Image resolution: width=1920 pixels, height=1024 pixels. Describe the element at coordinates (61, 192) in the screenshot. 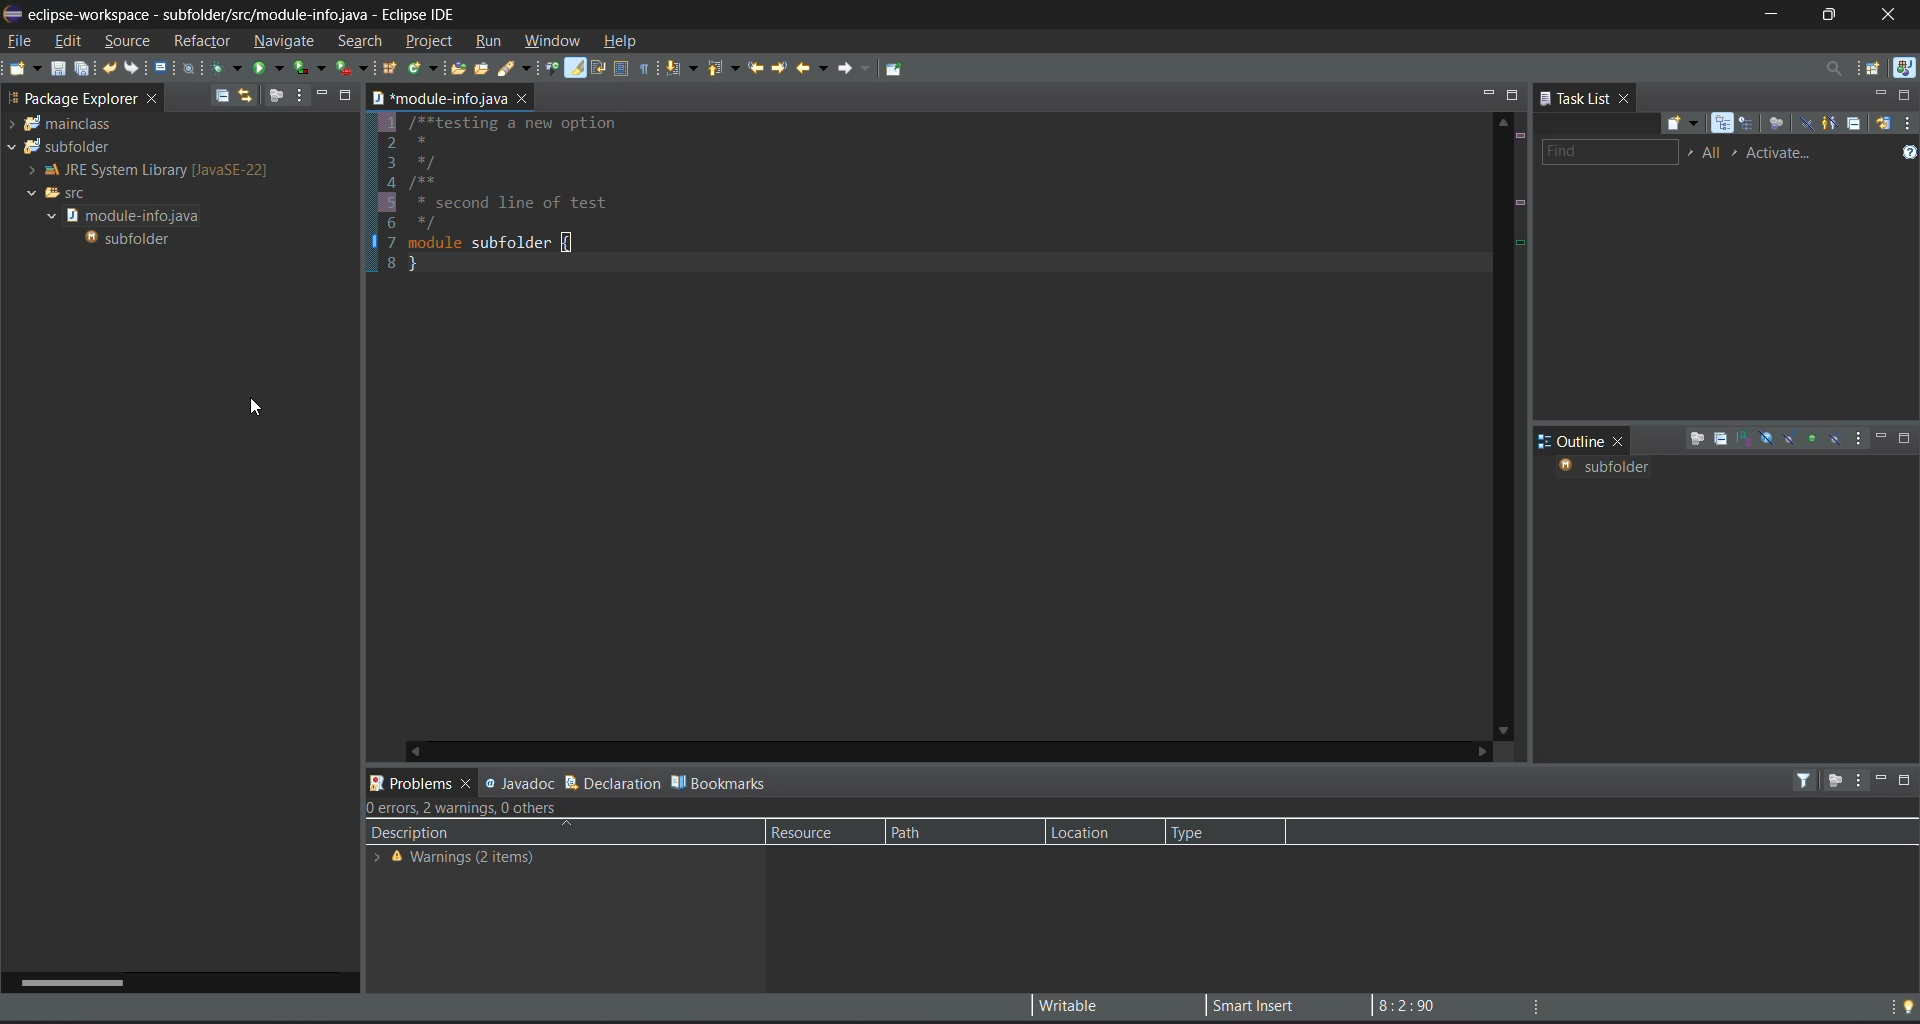

I see `src` at that location.